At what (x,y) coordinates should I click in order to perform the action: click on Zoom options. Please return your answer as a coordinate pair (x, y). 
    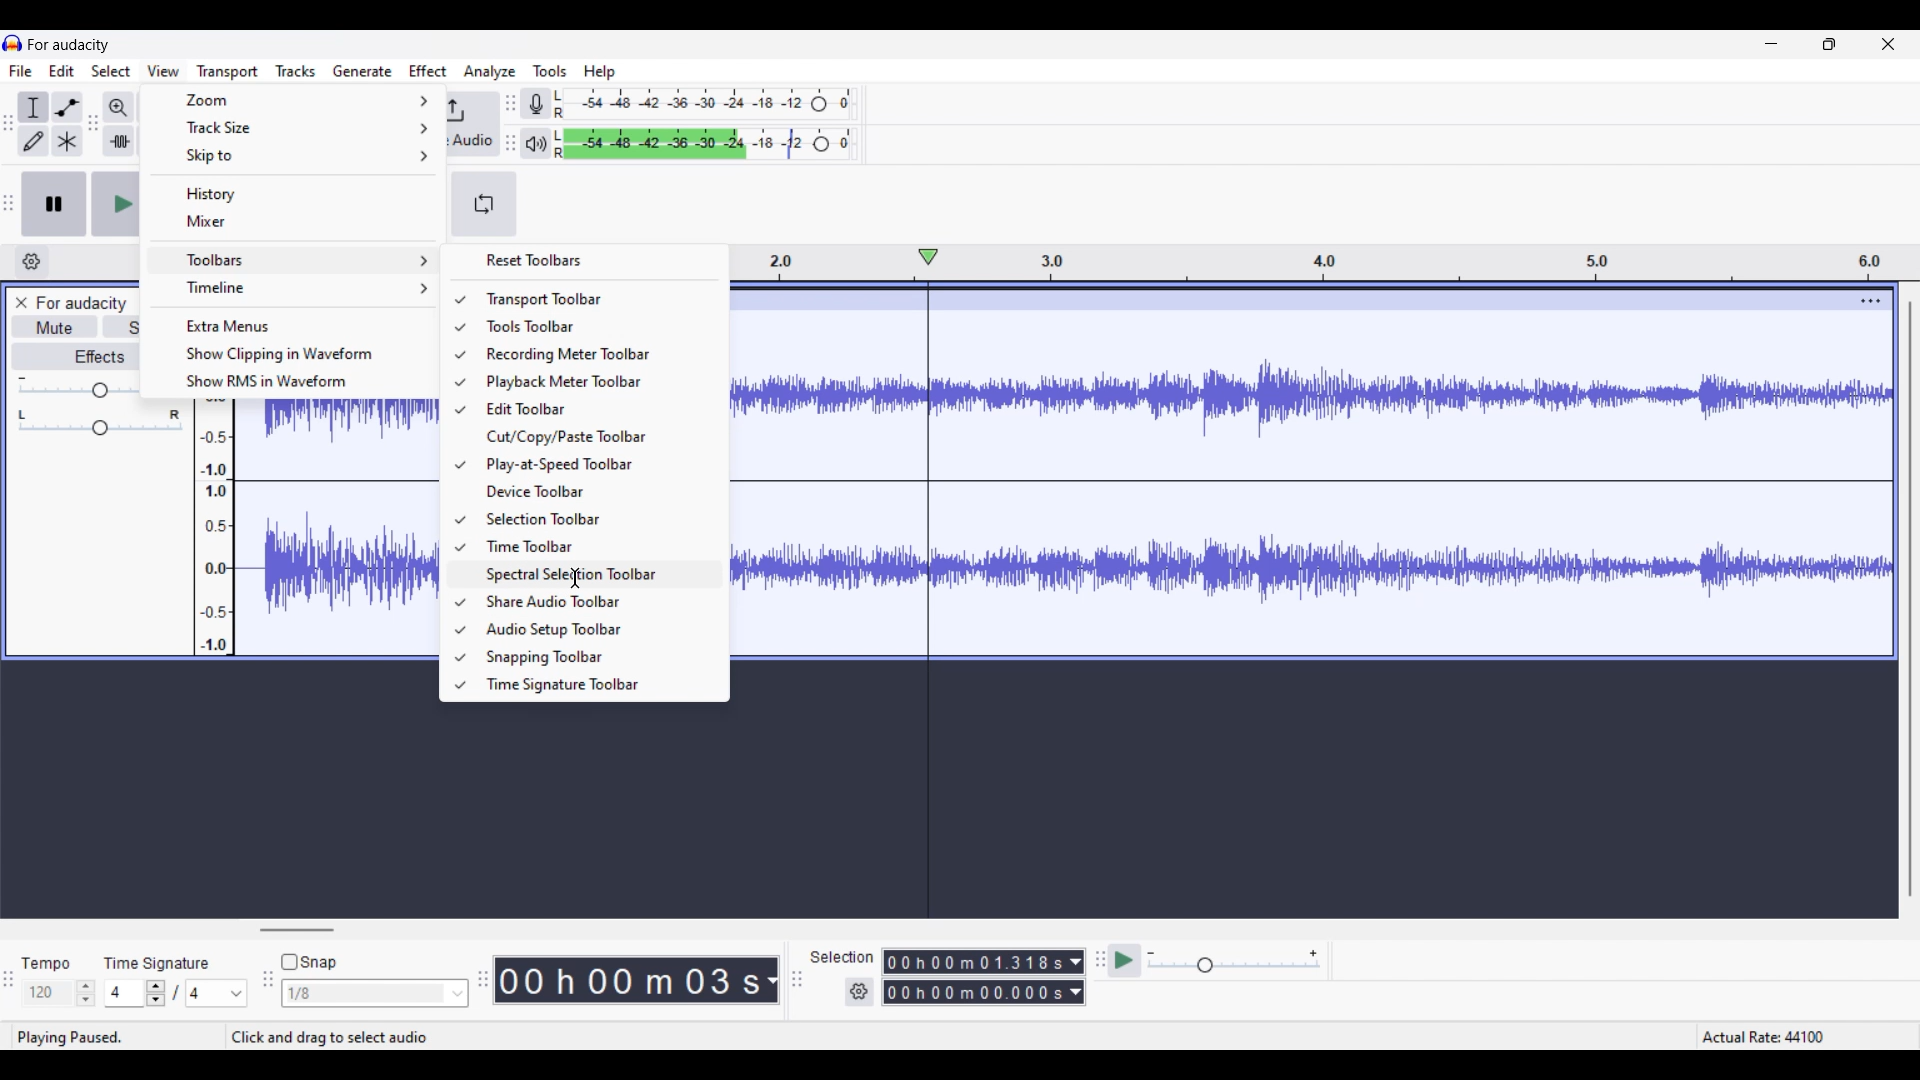
    Looking at the image, I should click on (295, 100).